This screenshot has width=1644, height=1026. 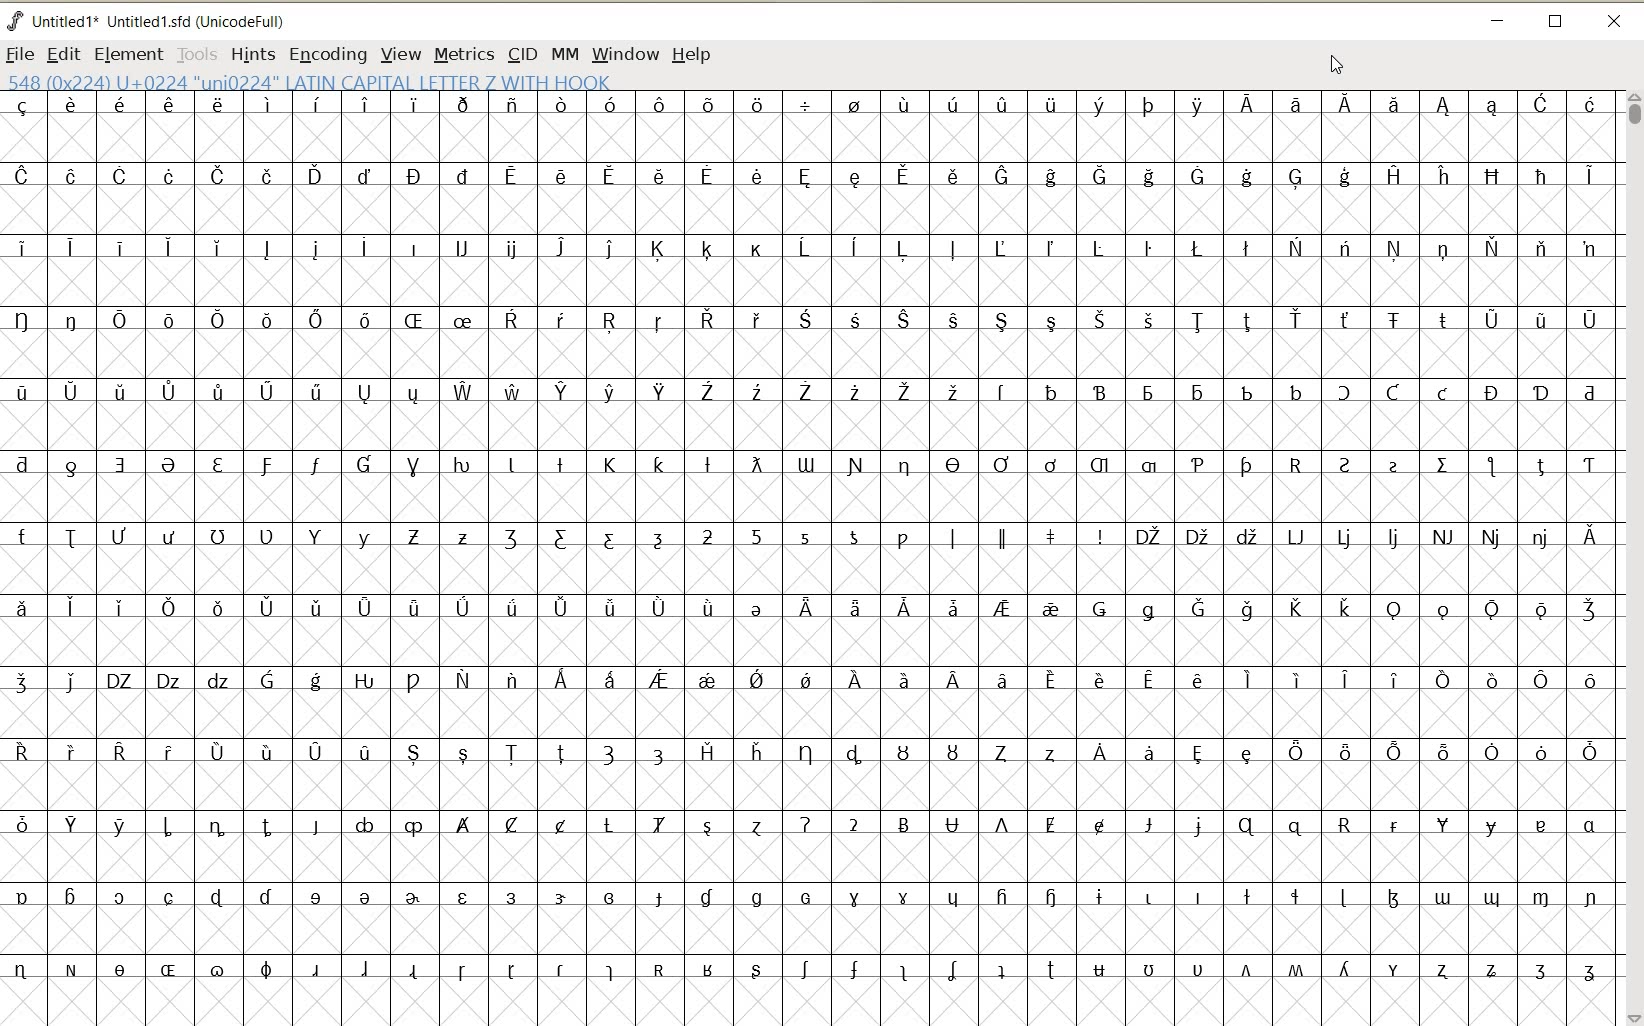 What do you see at coordinates (562, 53) in the screenshot?
I see `MM` at bounding box center [562, 53].